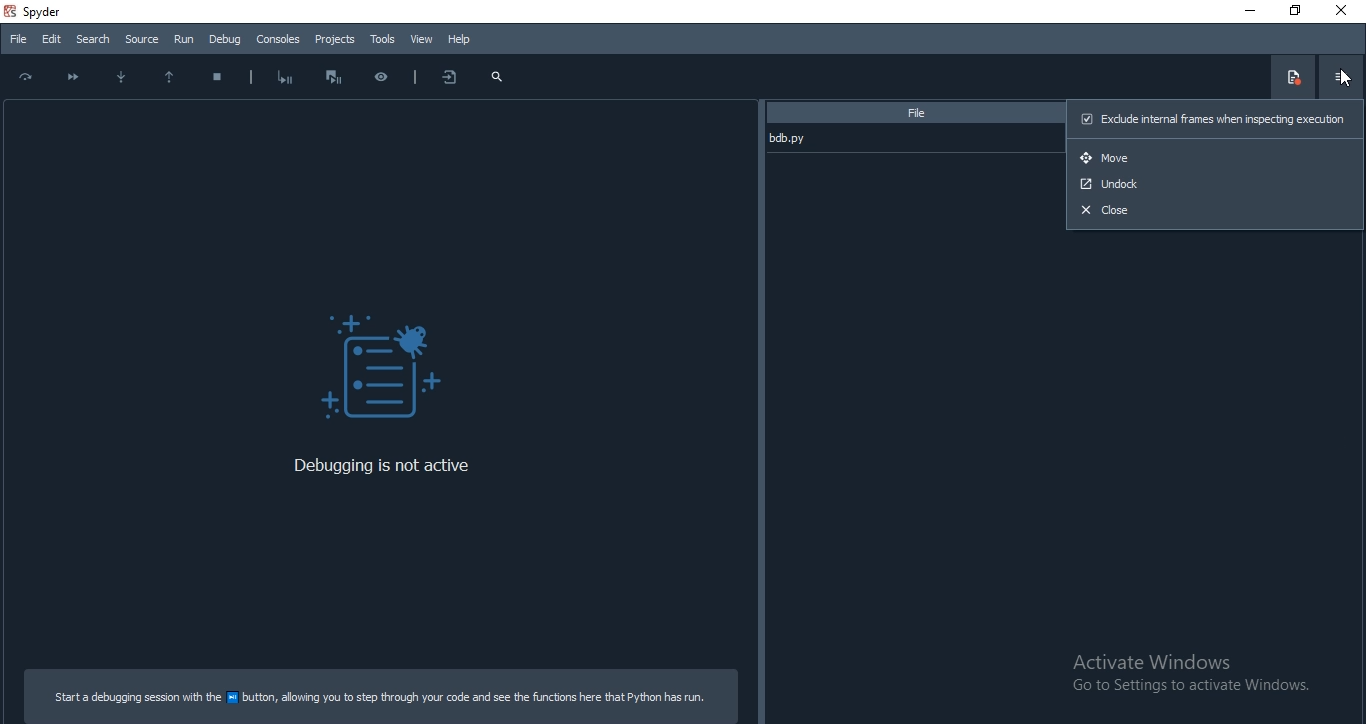 This screenshot has width=1366, height=724. What do you see at coordinates (25, 77) in the screenshot?
I see `Execute current line` at bounding box center [25, 77].